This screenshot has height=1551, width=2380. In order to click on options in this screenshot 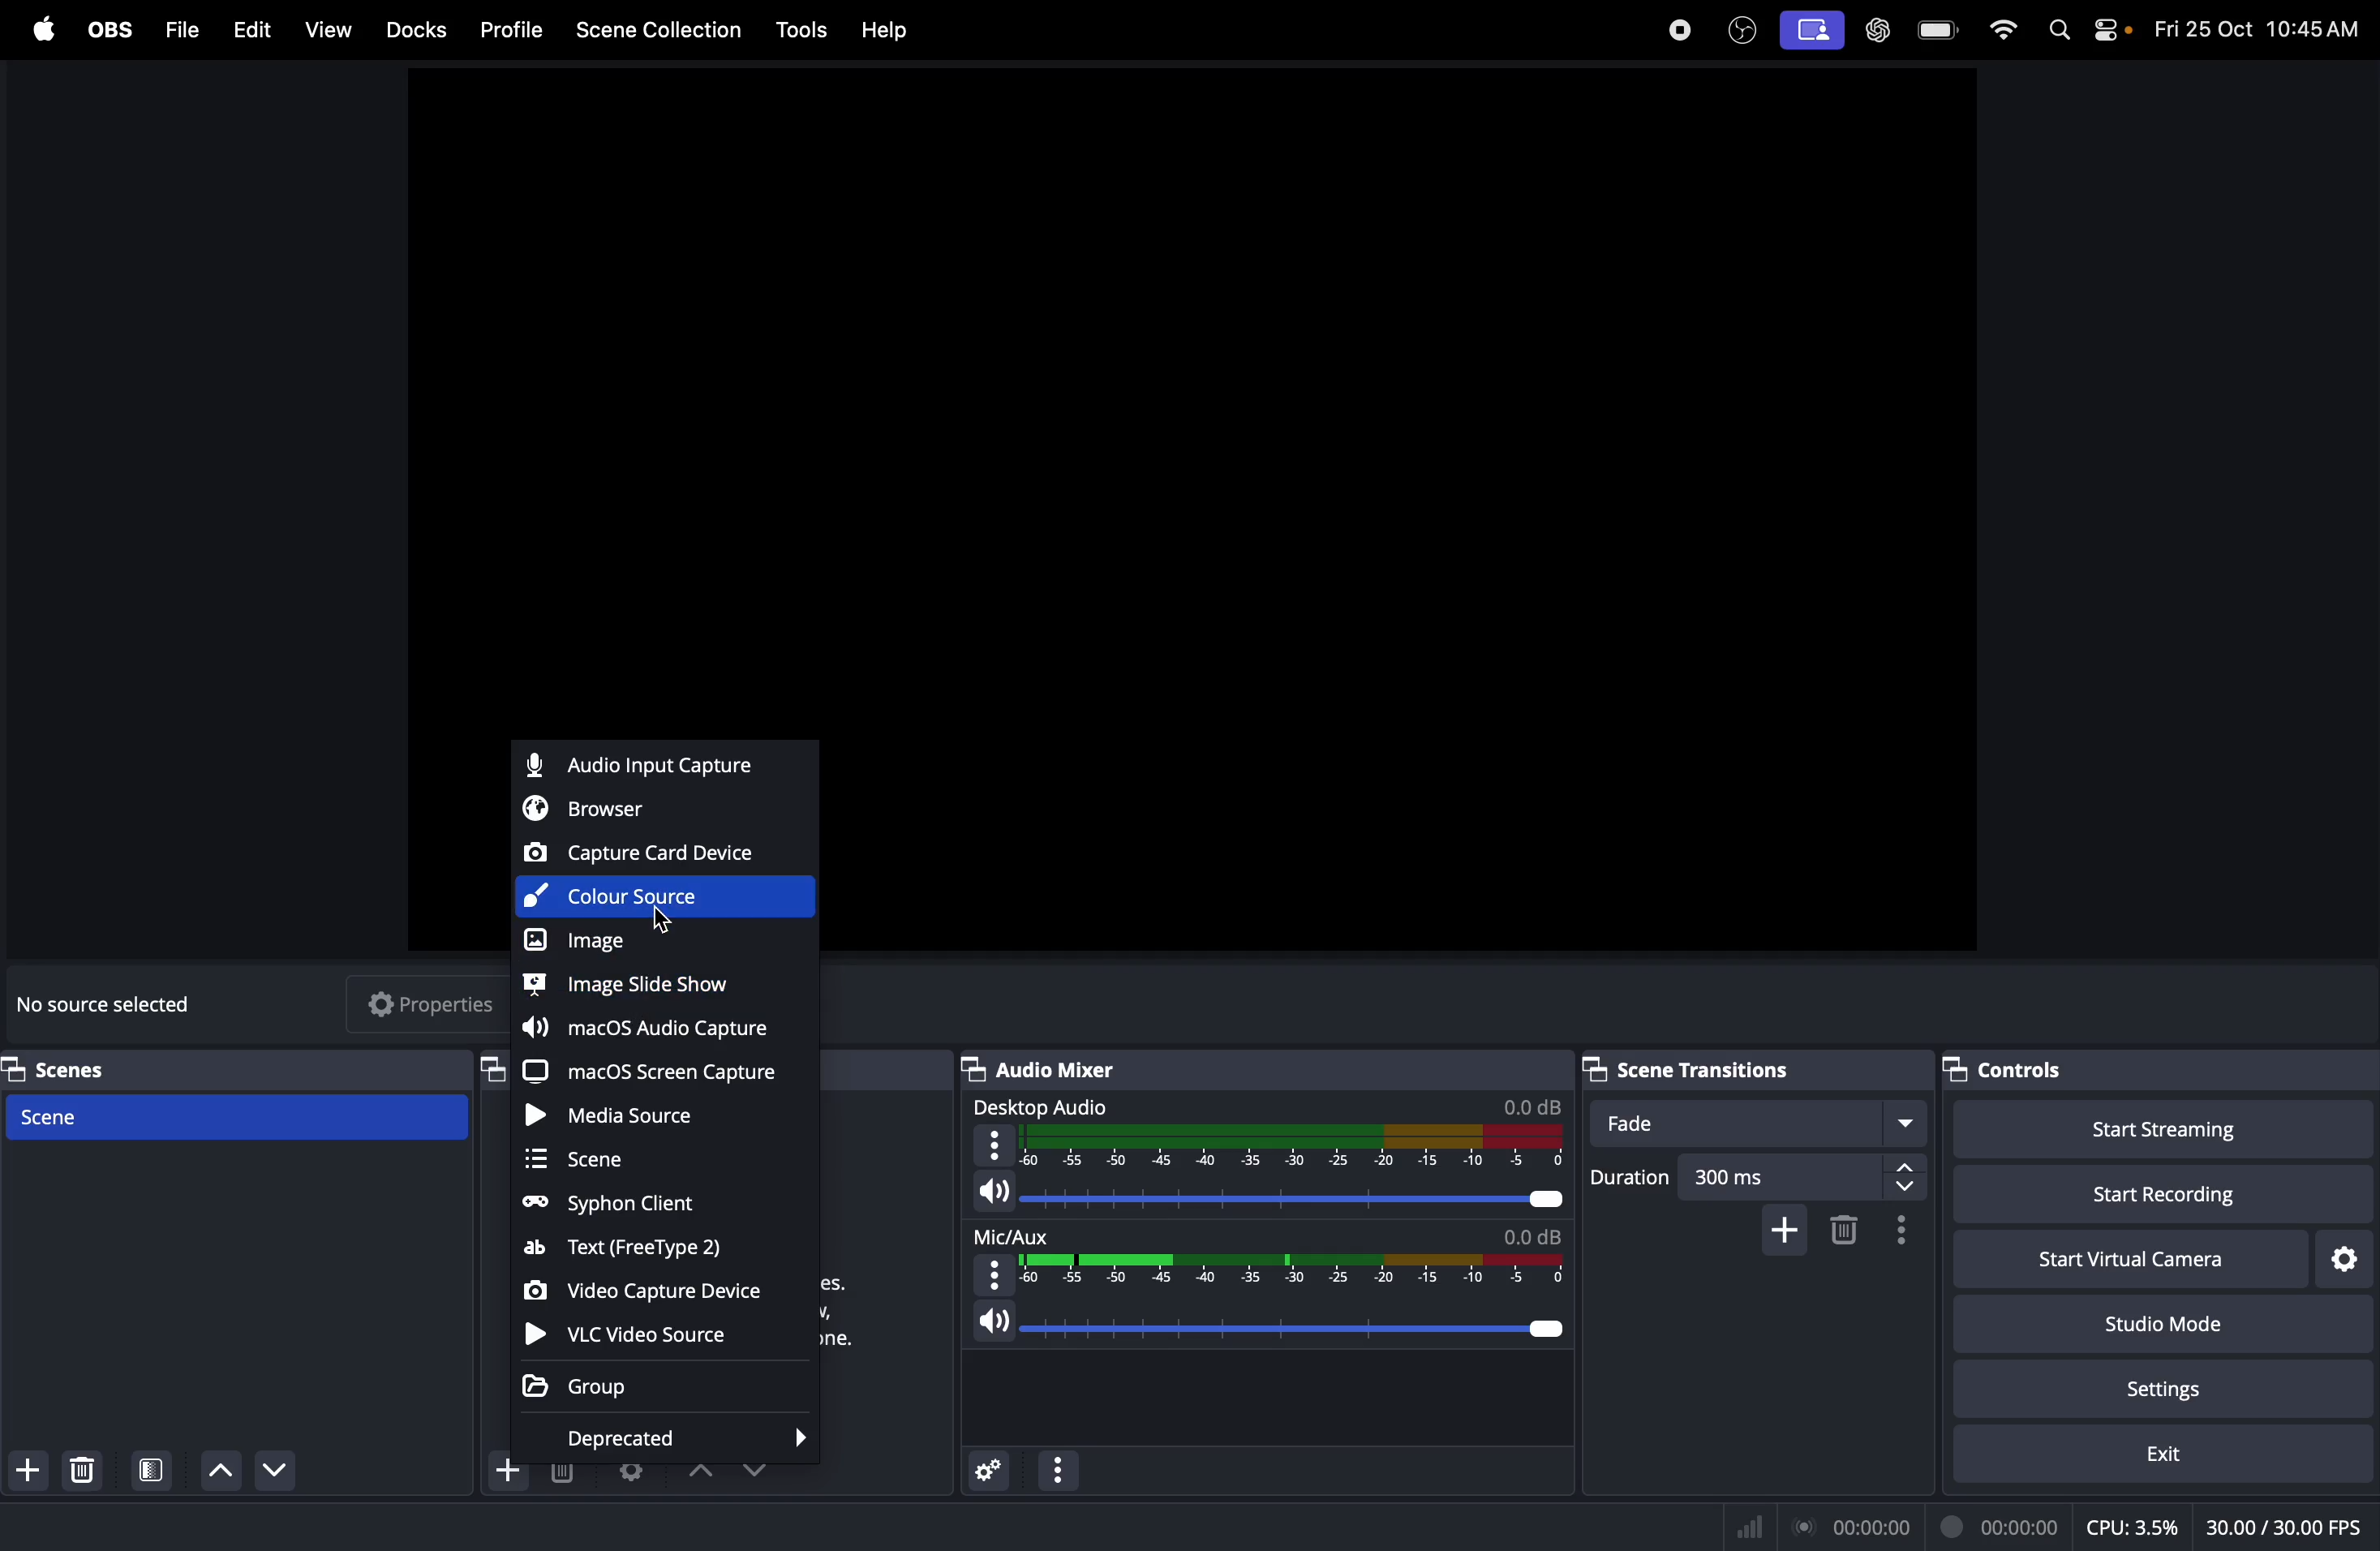, I will do `click(1058, 1470)`.